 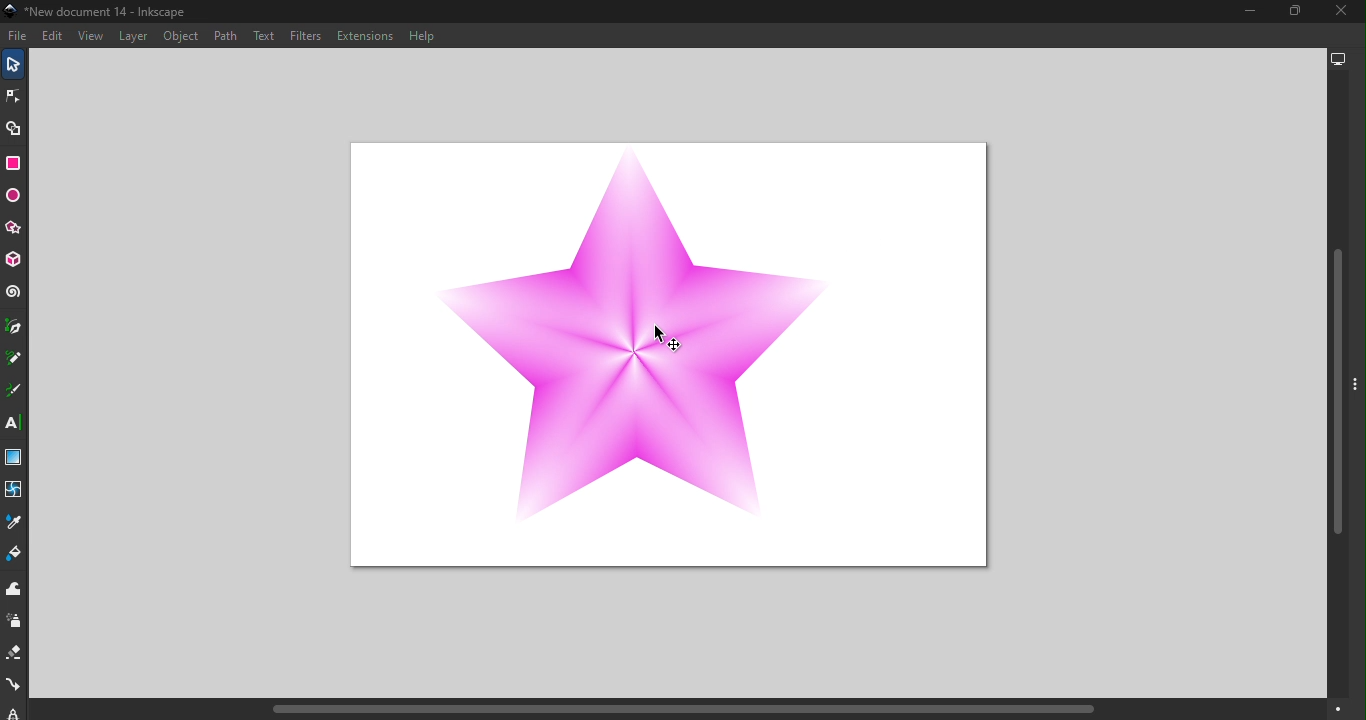 What do you see at coordinates (15, 620) in the screenshot?
I see `Spray tool` at bounding box center [15, 620].